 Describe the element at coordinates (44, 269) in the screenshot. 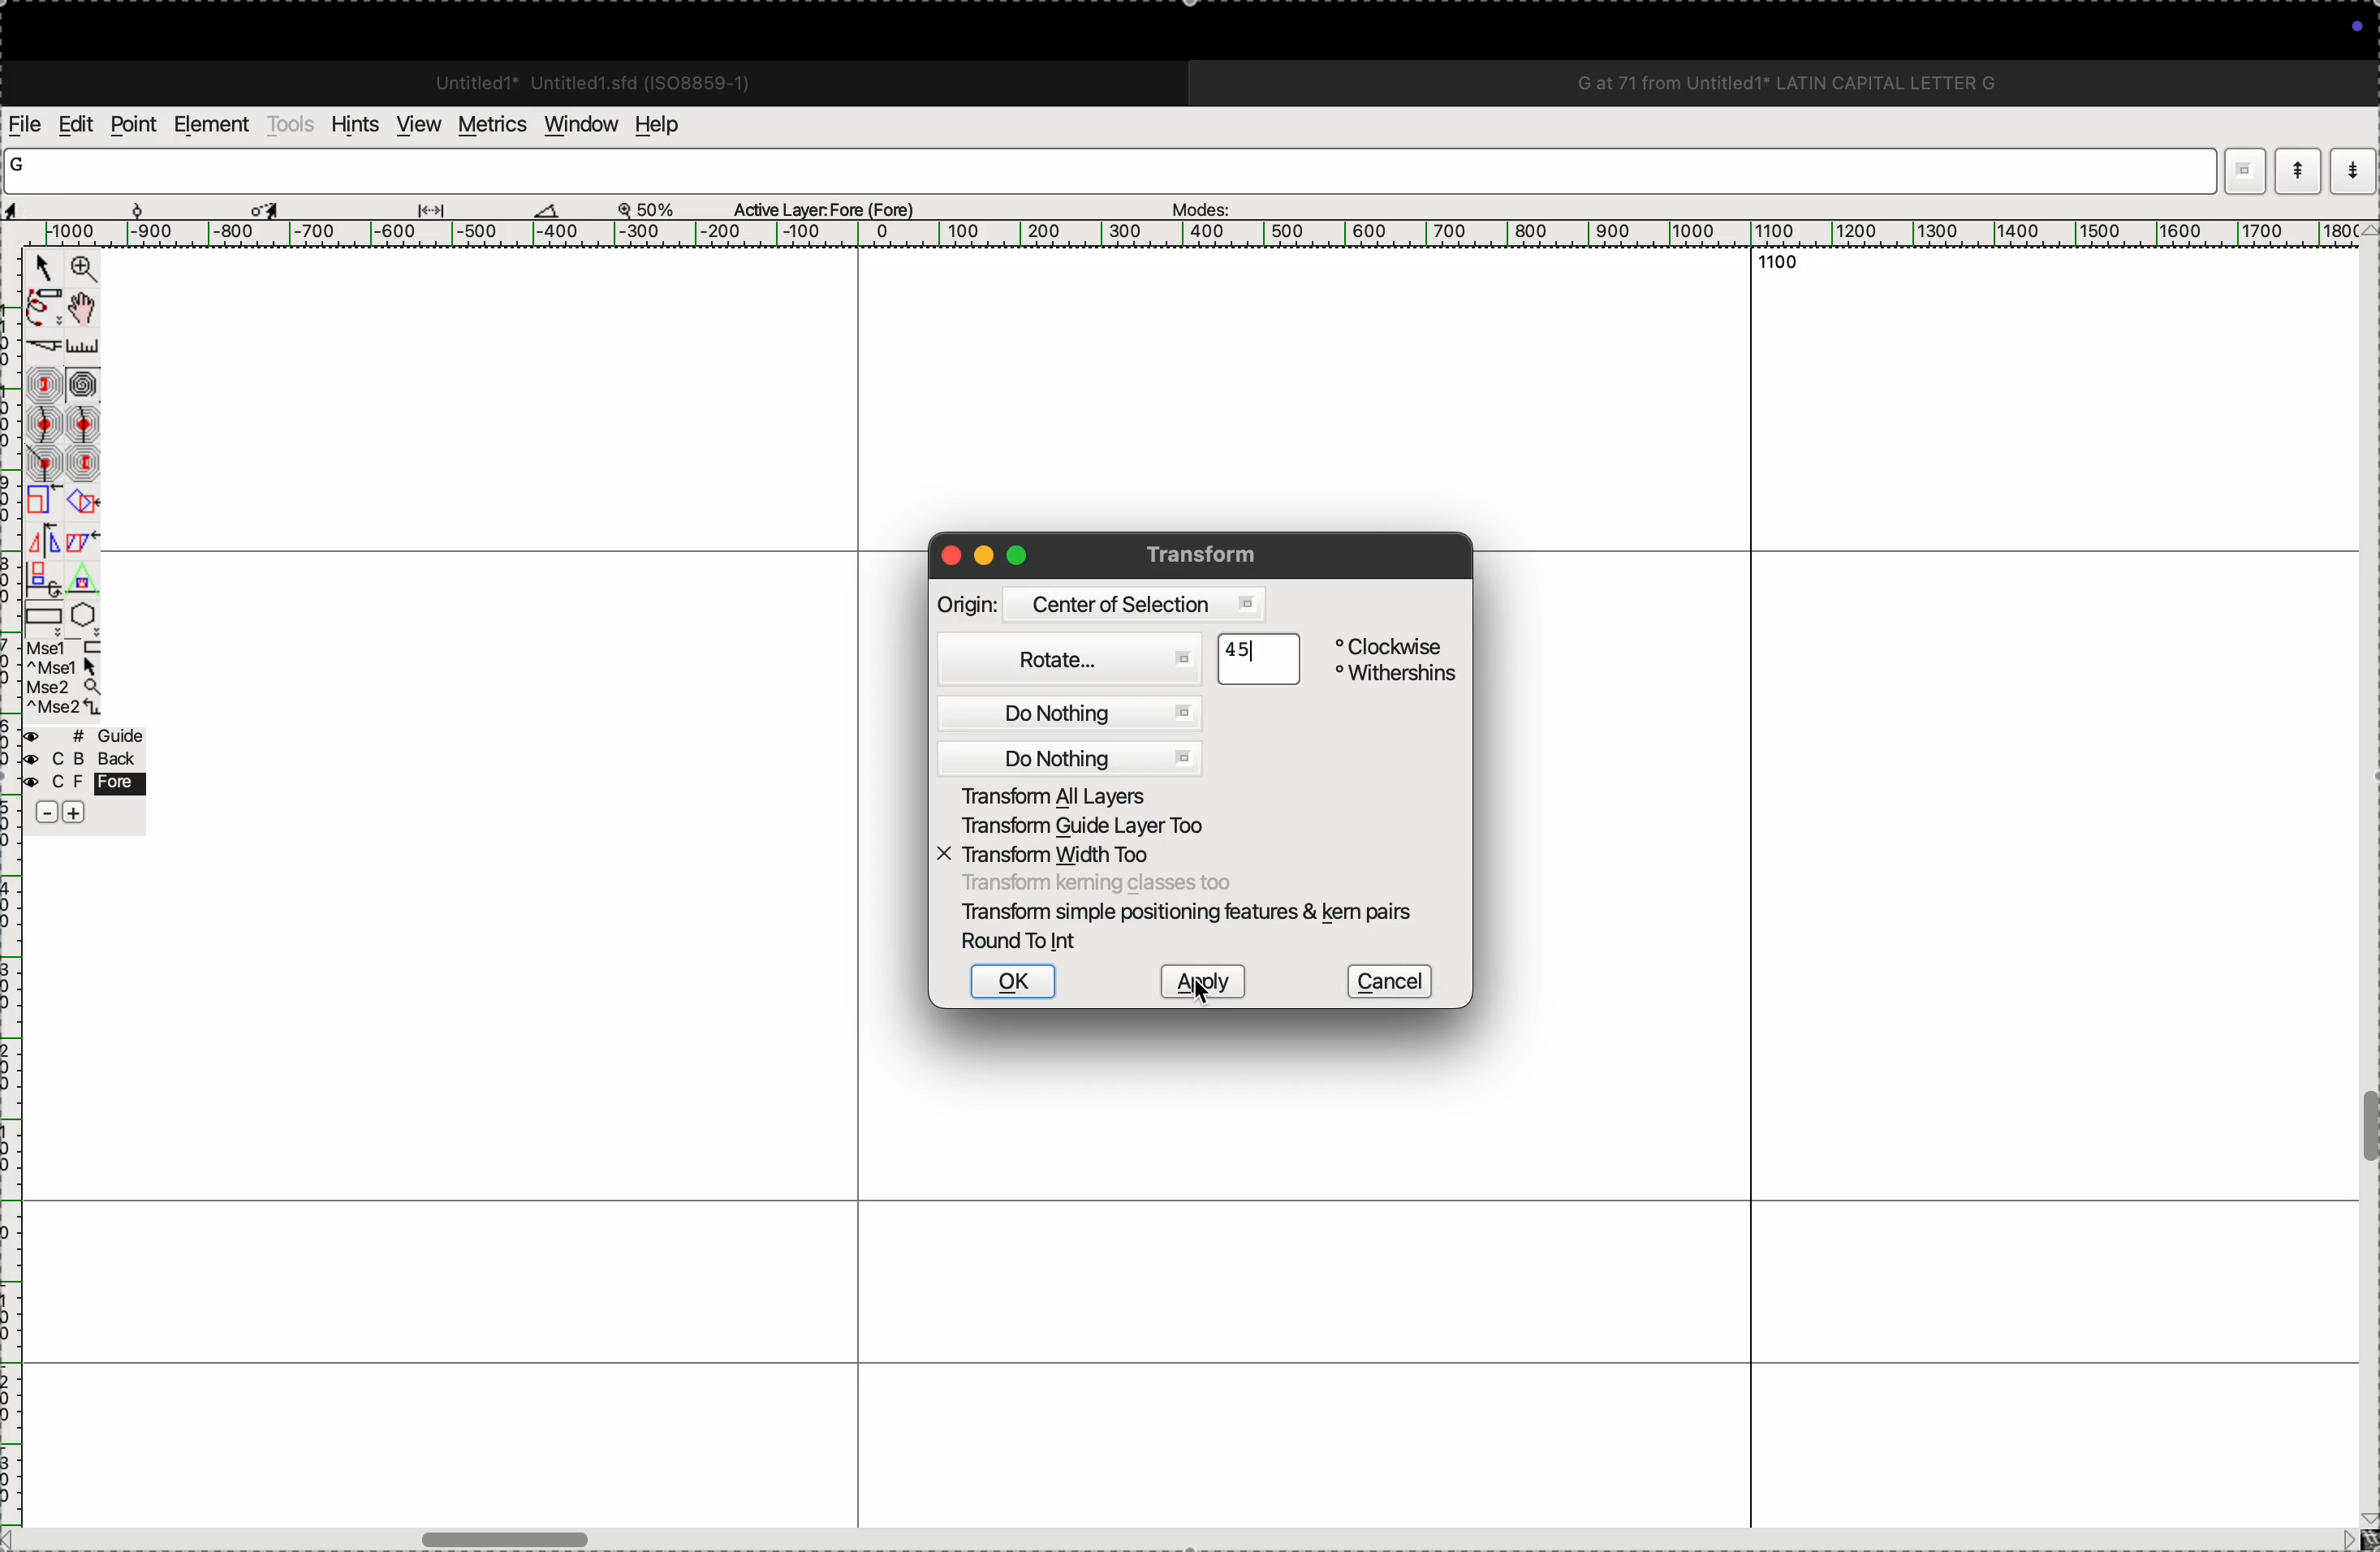

I see `Point` at that location.